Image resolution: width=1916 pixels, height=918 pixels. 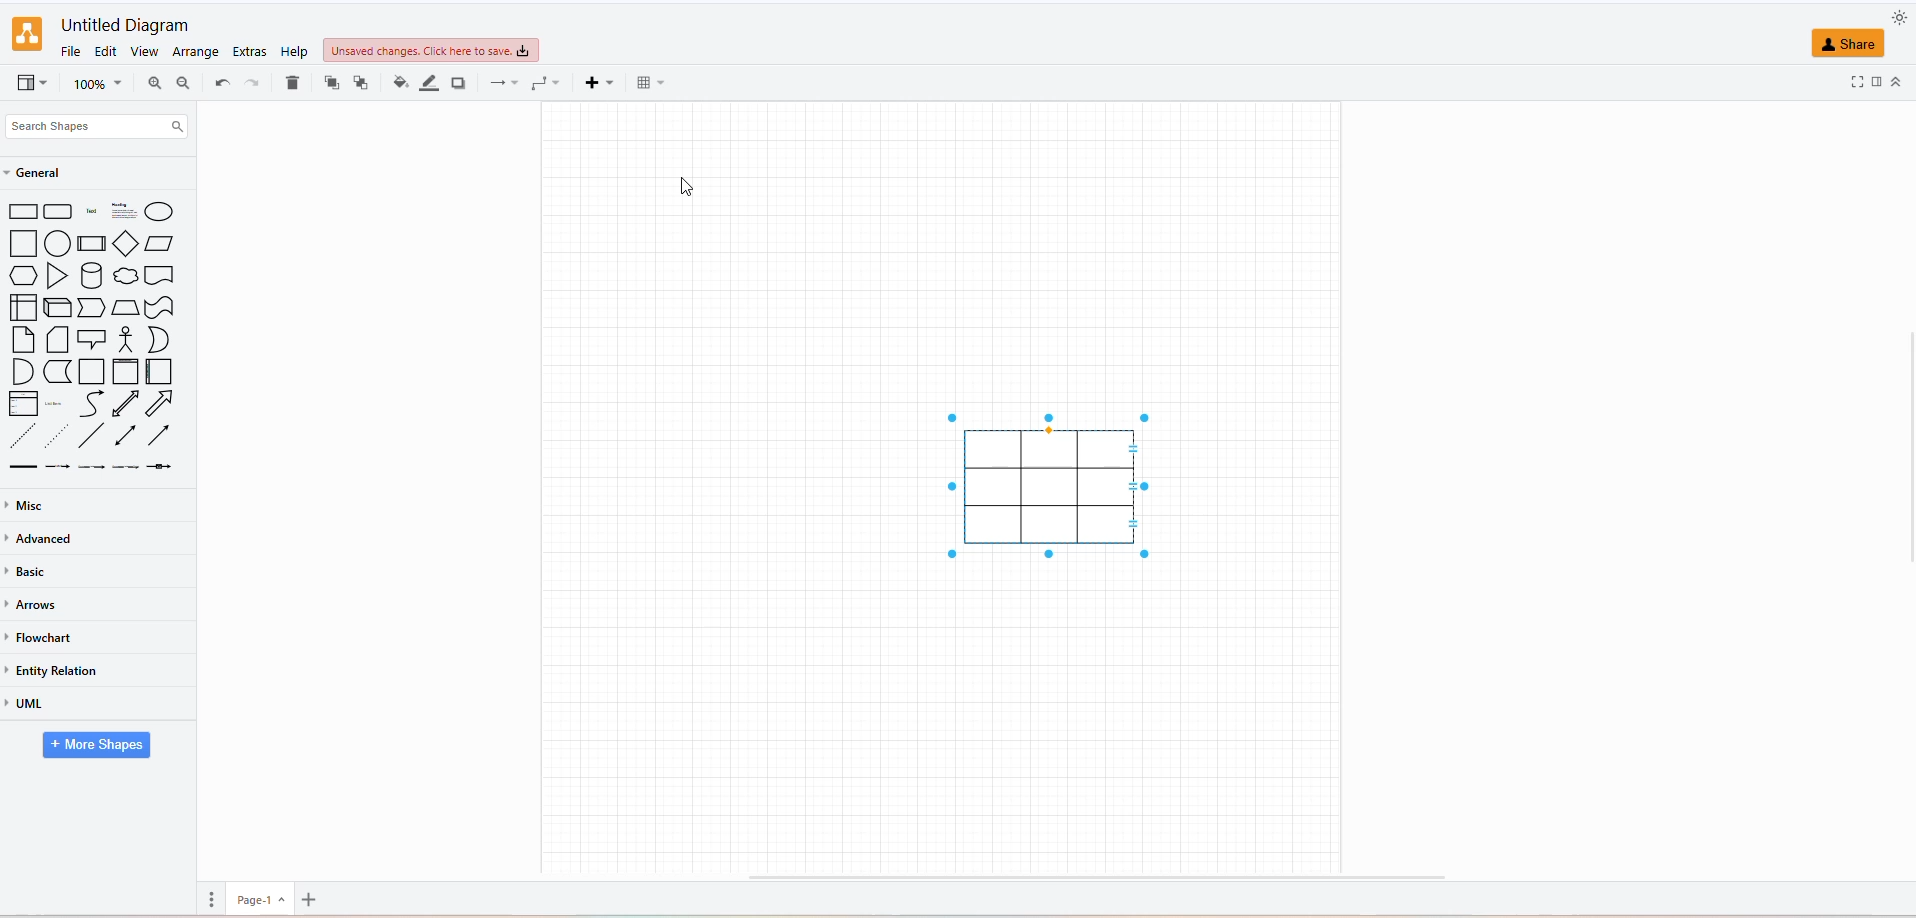 What do you see at coordinates (44, 175) in the screenshot?
I see `general` at bounding box center [44, 175].